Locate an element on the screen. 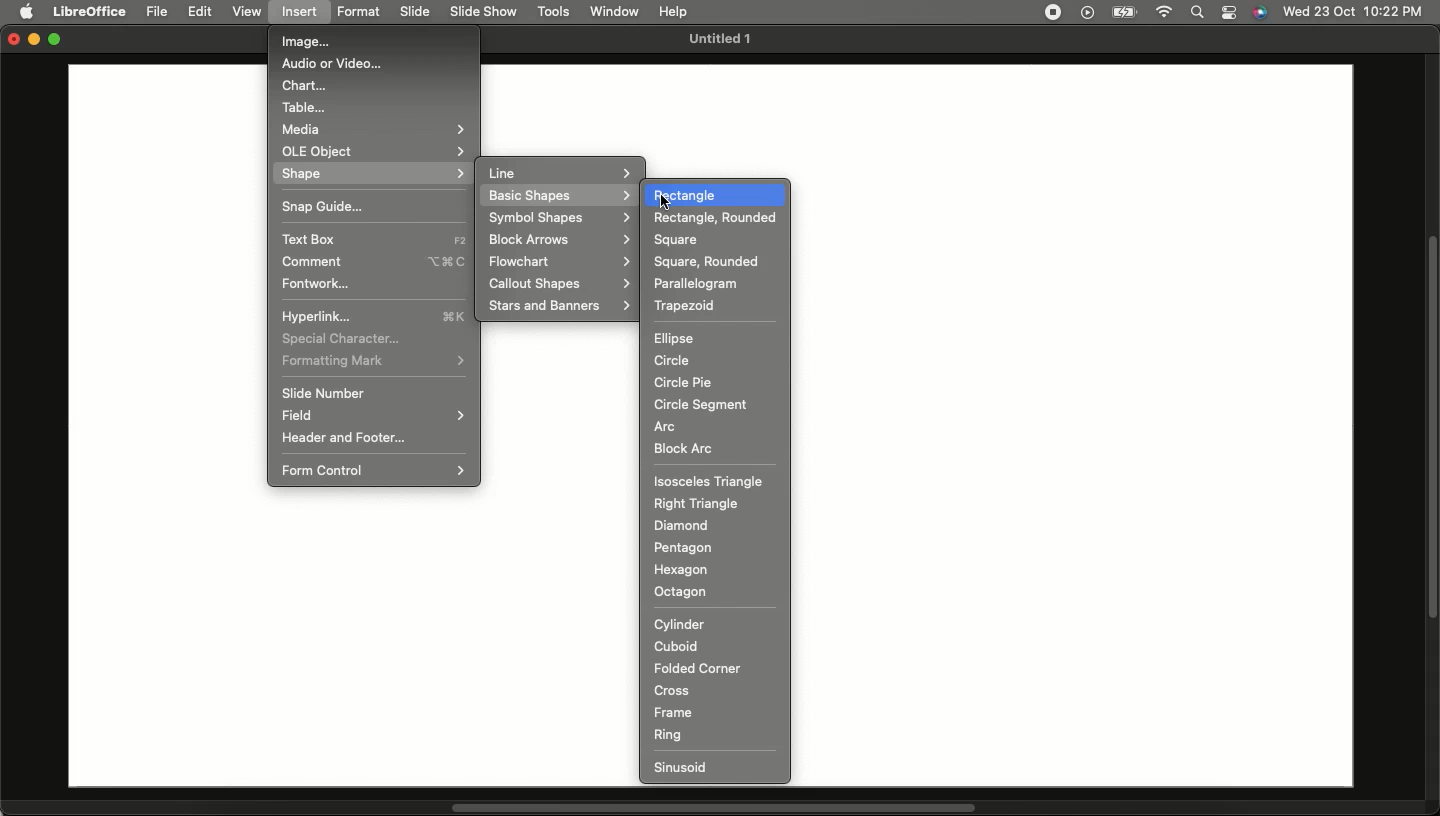 The width and height of the screenshot is (1440, 816). Internet is located at coordinates (1163, 13).